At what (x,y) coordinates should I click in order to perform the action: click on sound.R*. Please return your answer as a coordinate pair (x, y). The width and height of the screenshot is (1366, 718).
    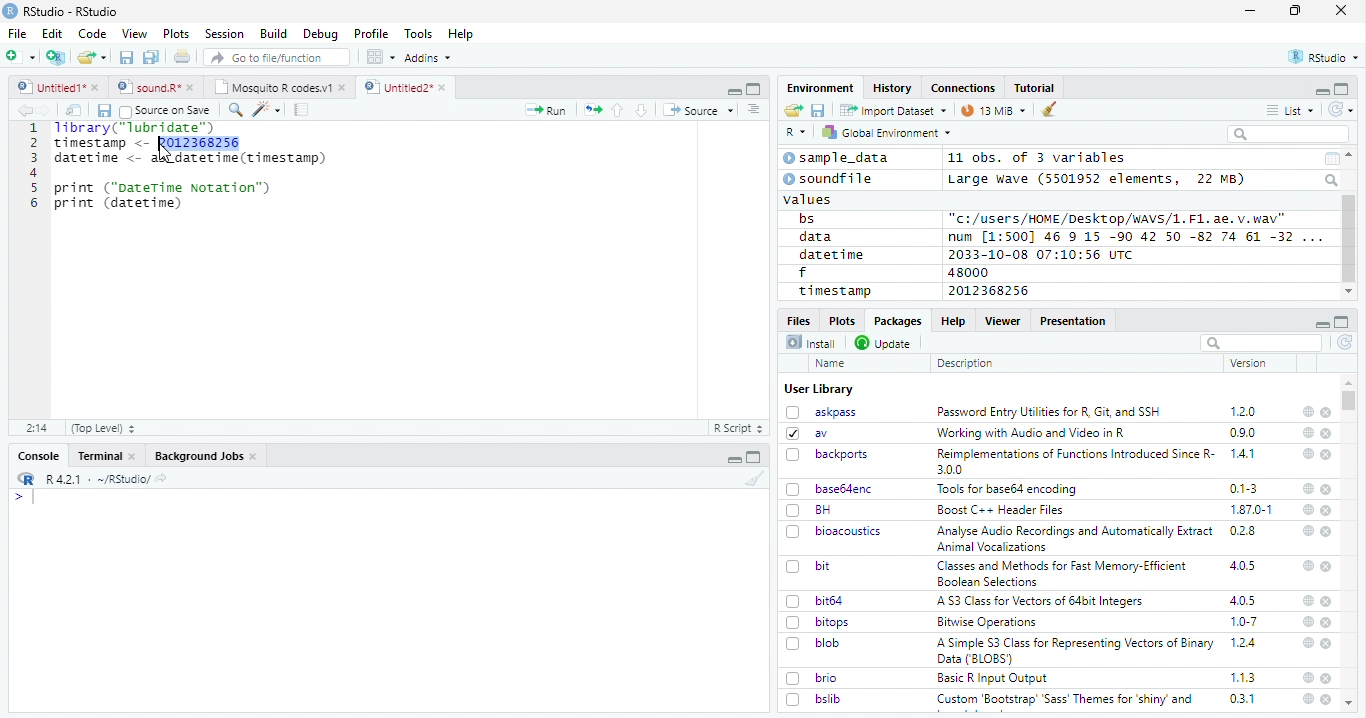
    Looking at the image, I should click on (156, 88).